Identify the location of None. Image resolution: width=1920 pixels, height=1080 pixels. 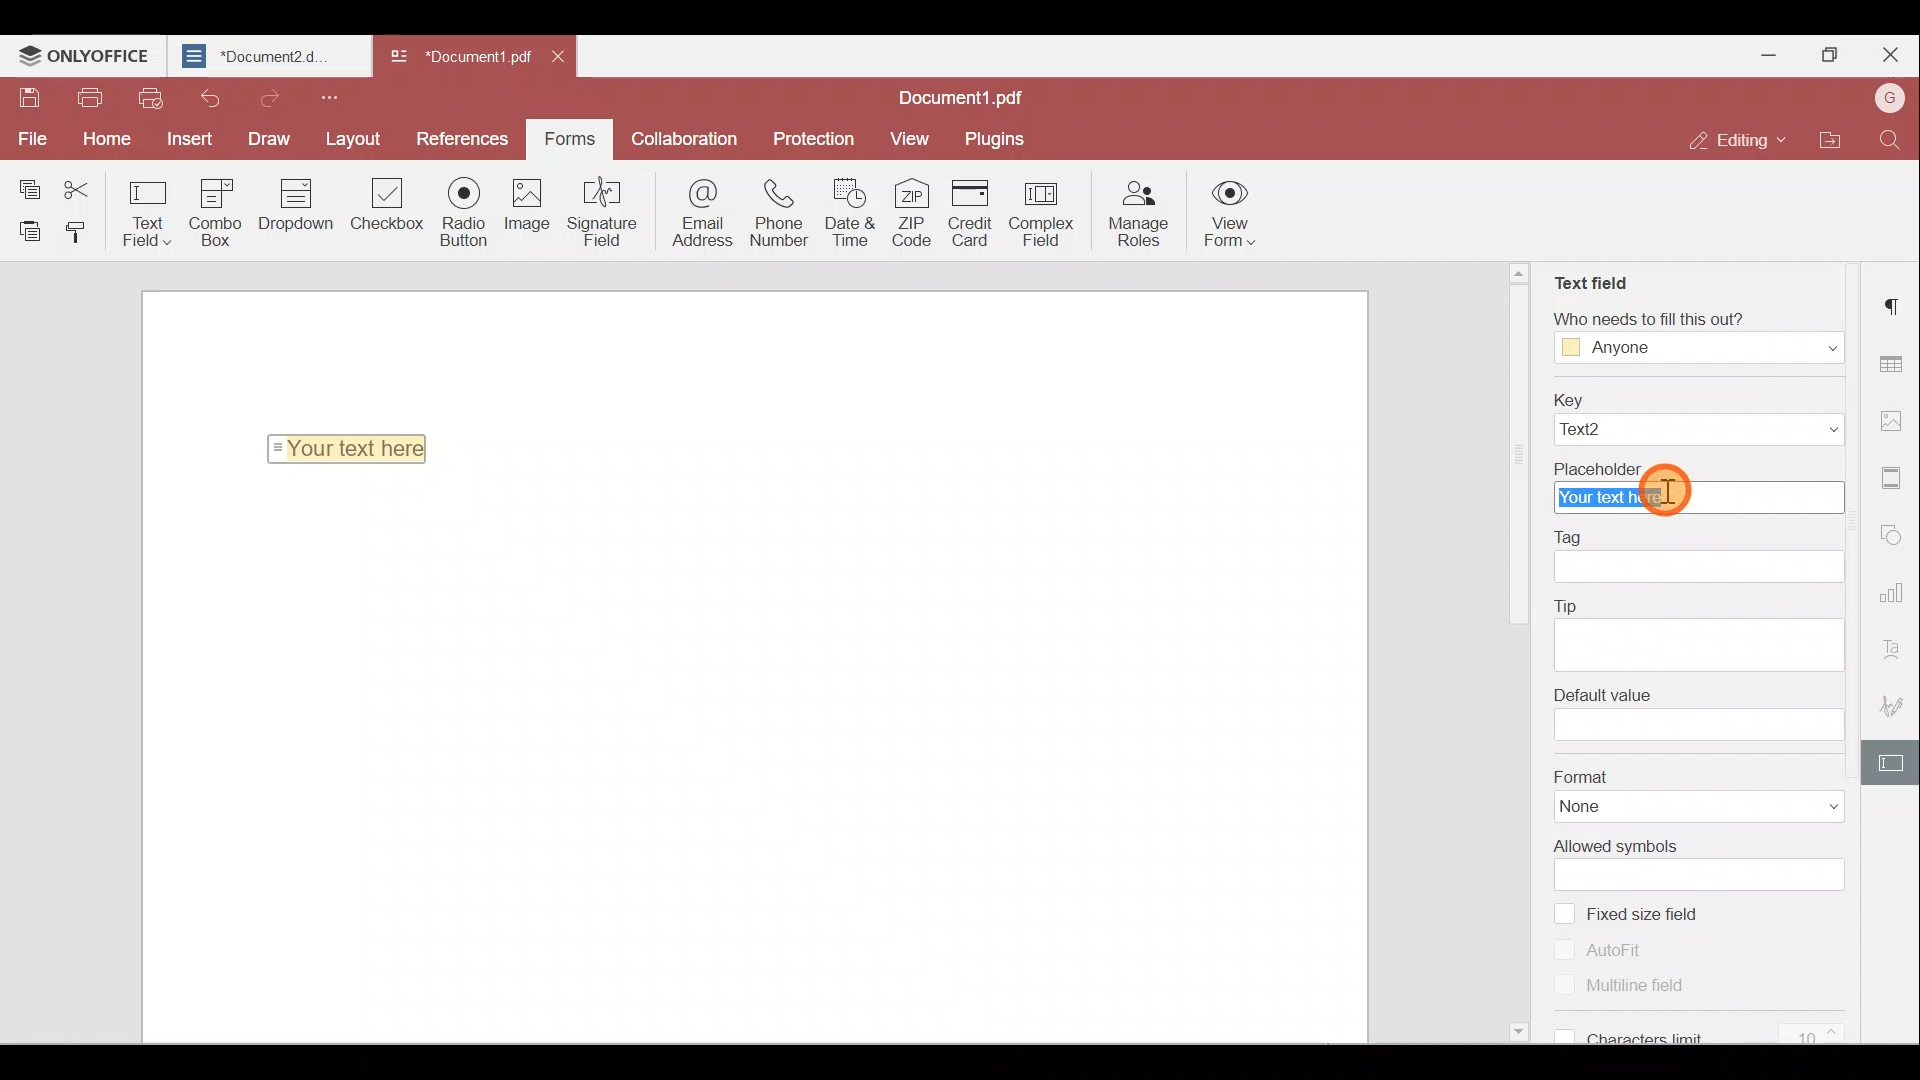
(1610, 808).